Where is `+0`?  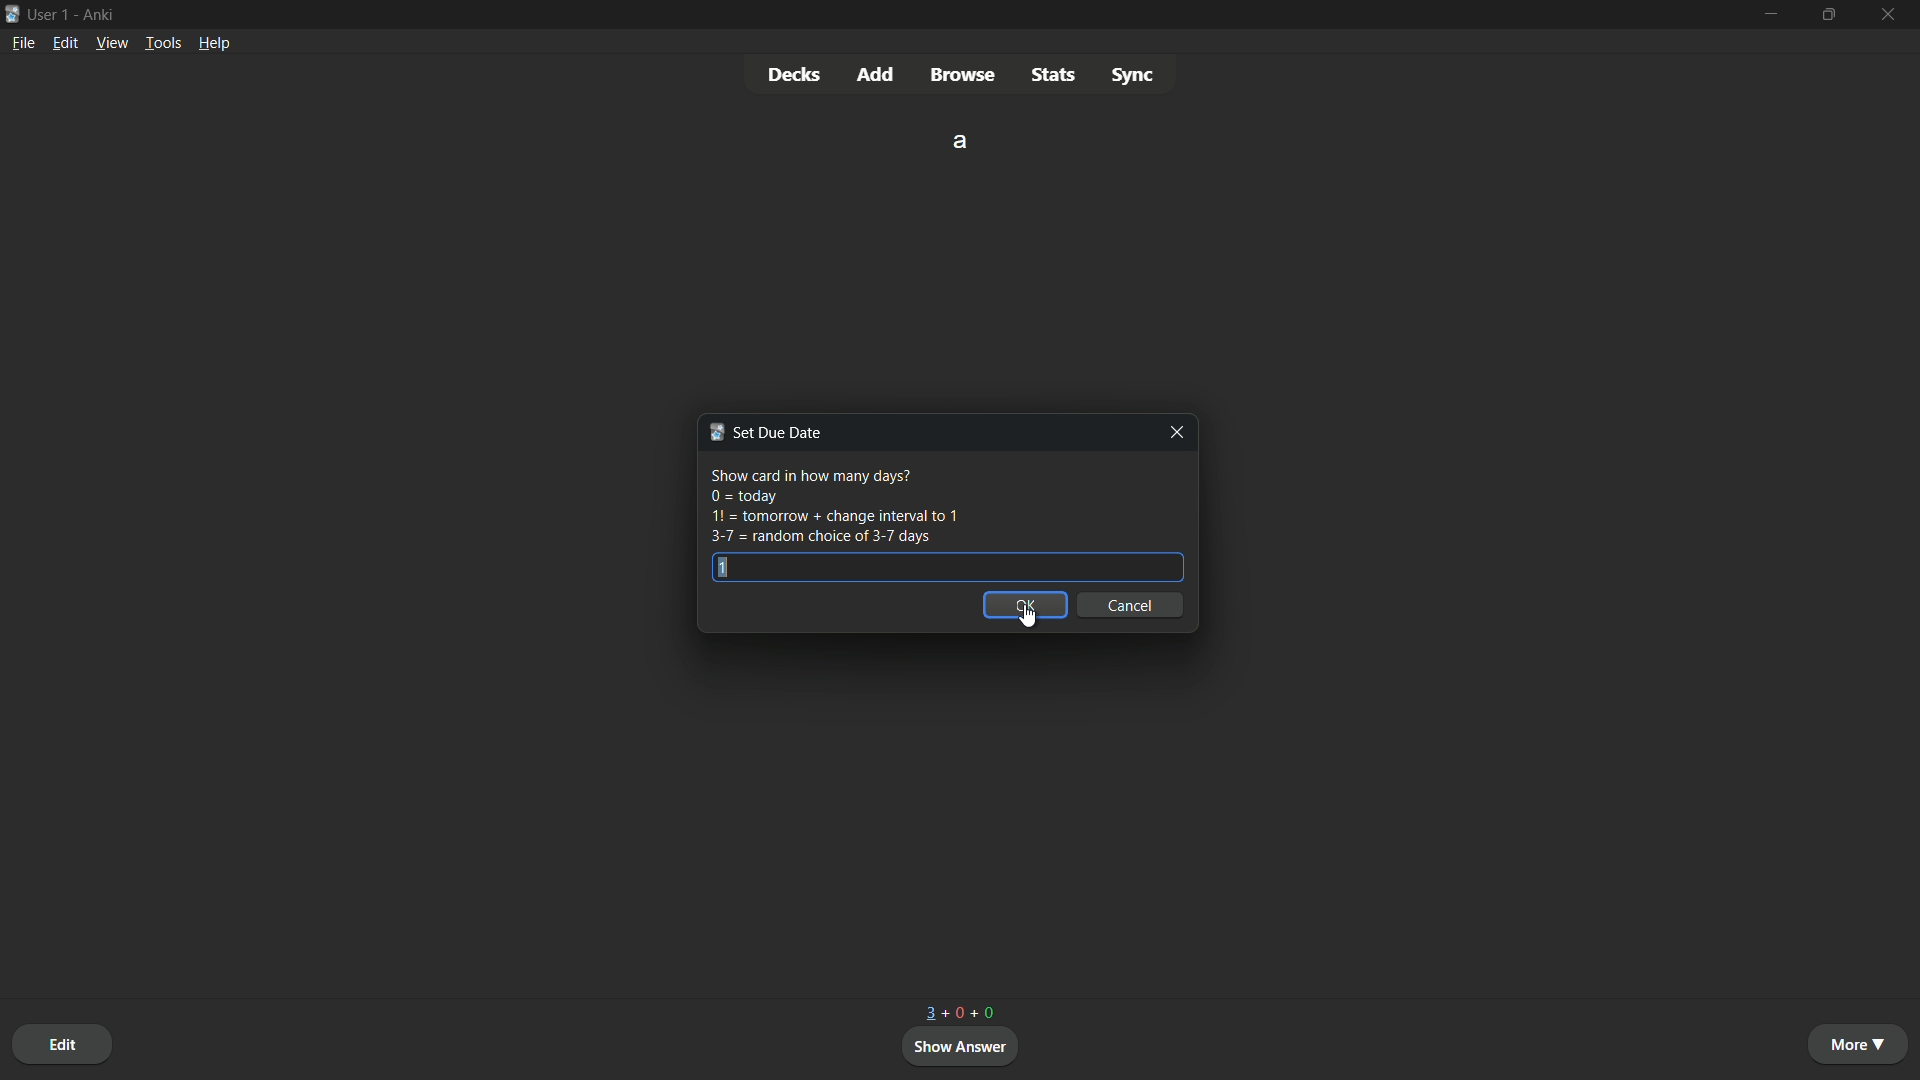 +0 is located at coordinates (990, 1013).